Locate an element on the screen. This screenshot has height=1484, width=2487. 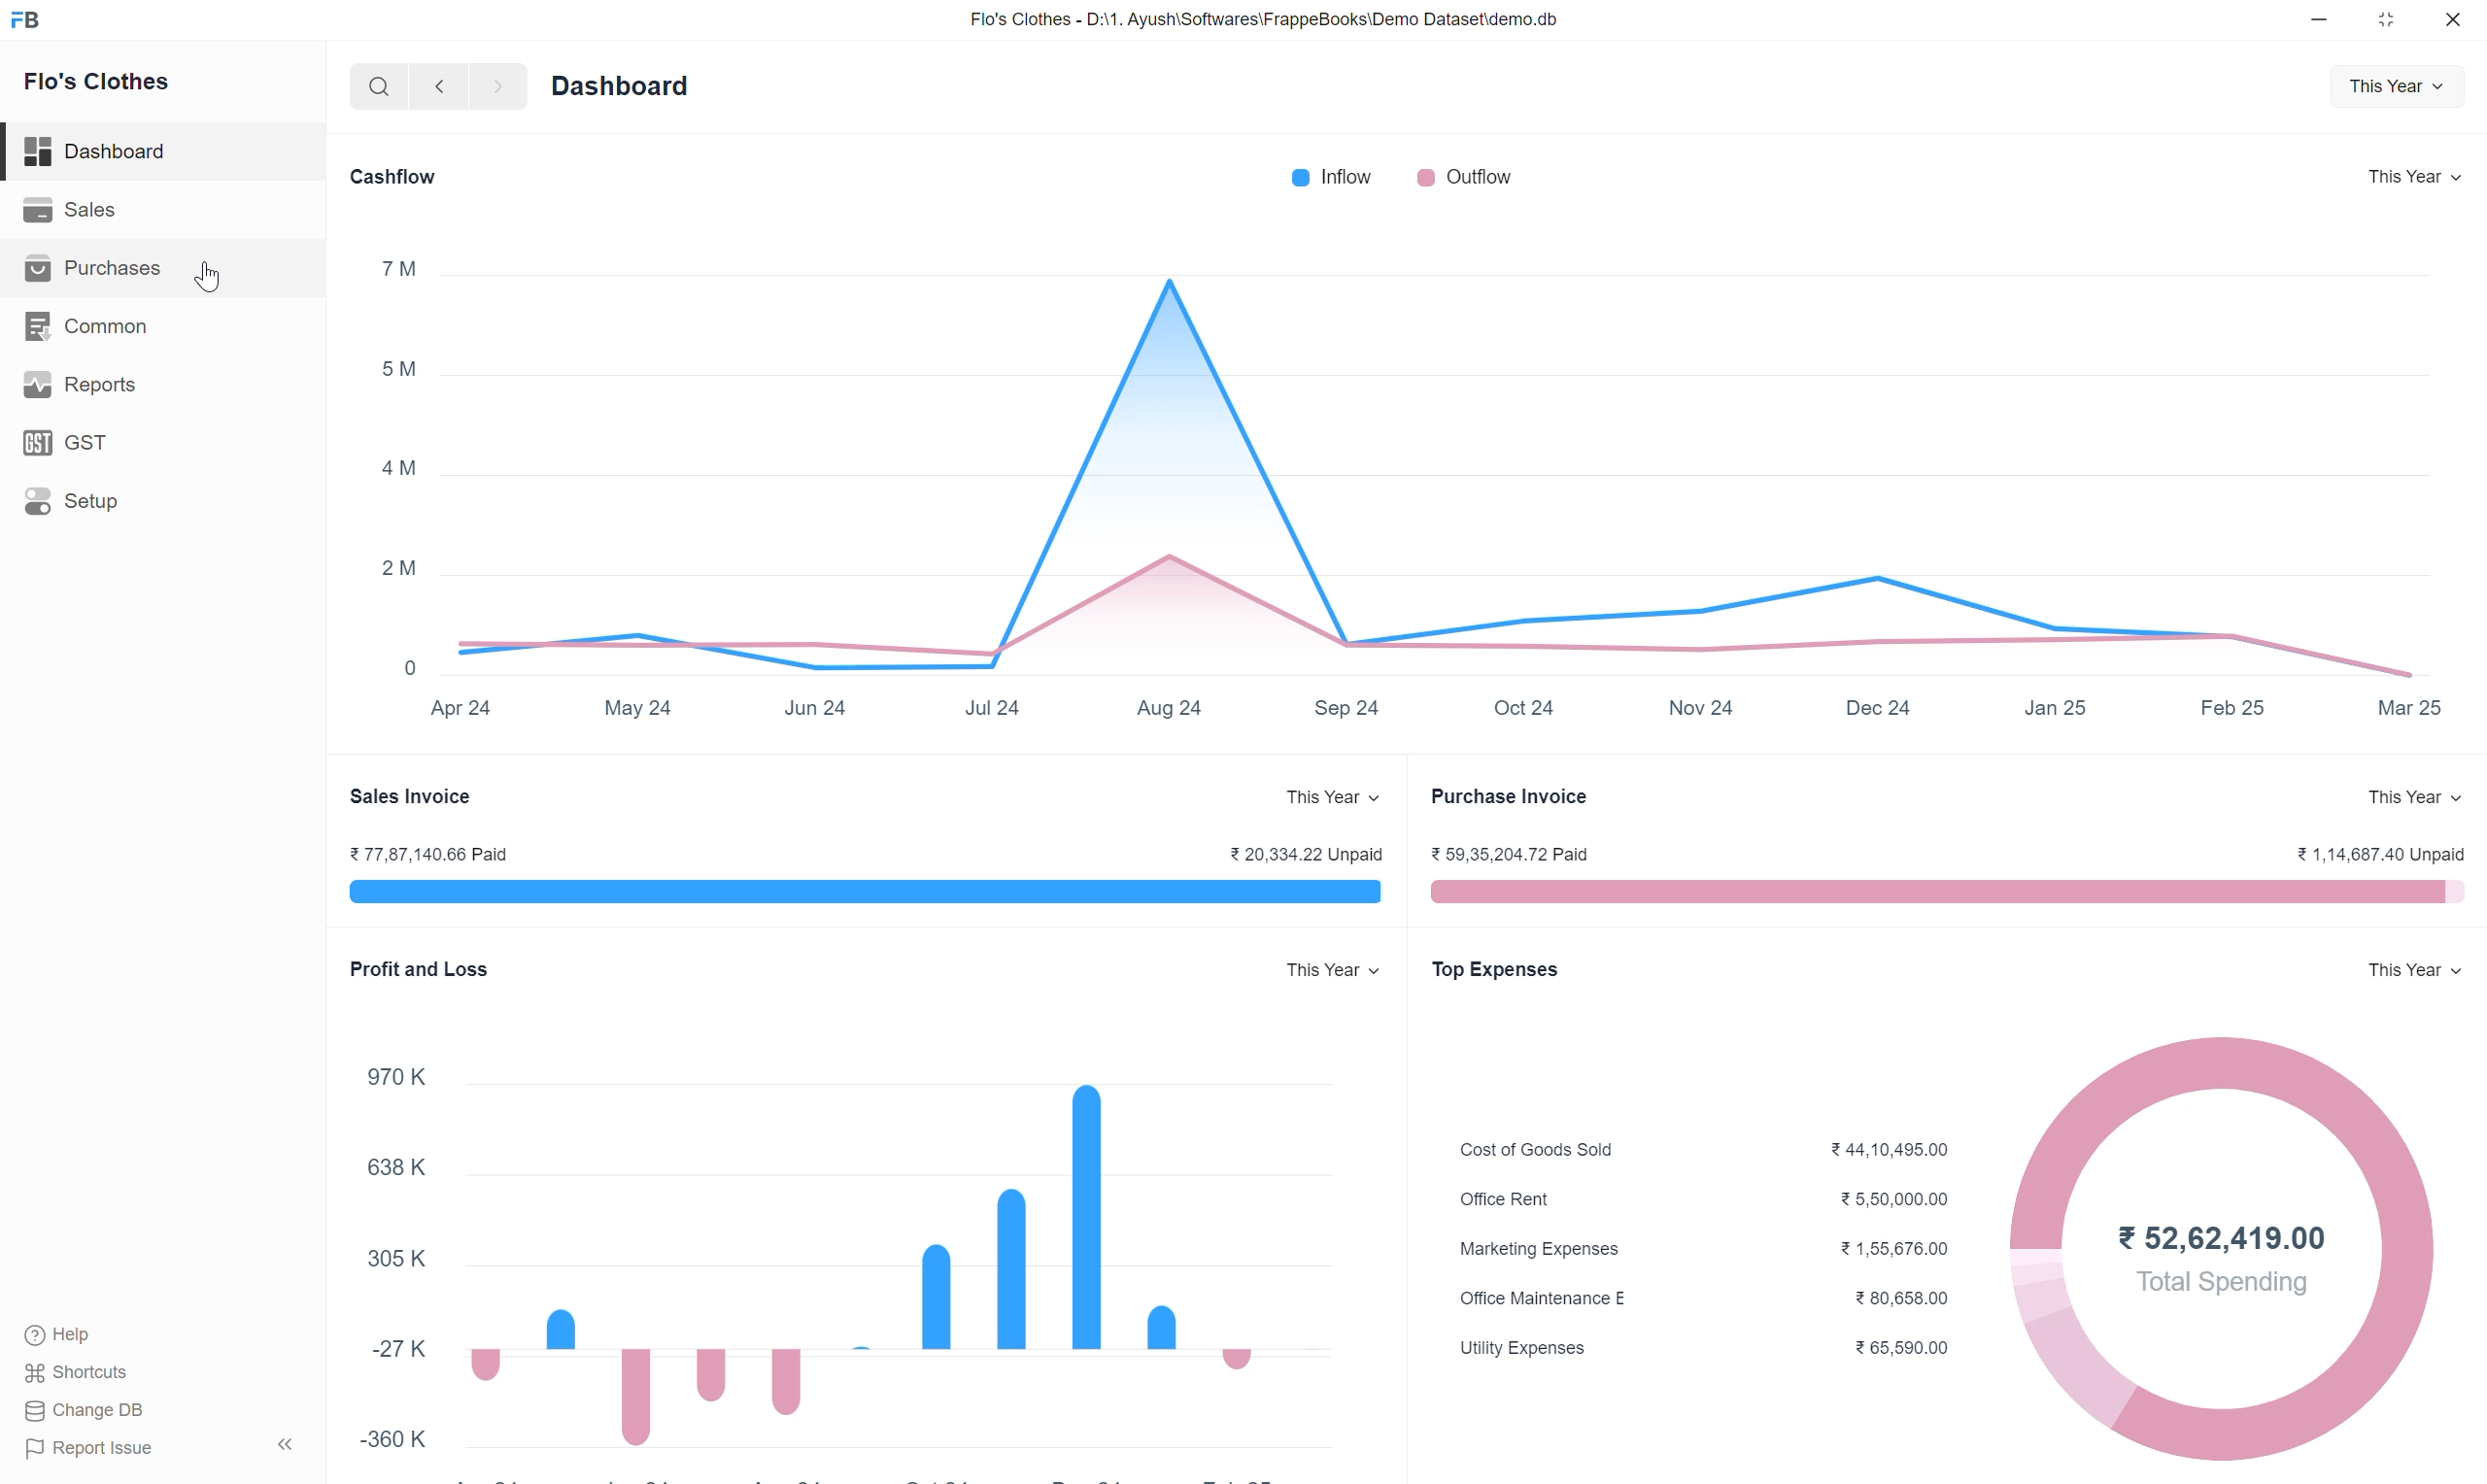
Setup is located at coordinates (162, 501).